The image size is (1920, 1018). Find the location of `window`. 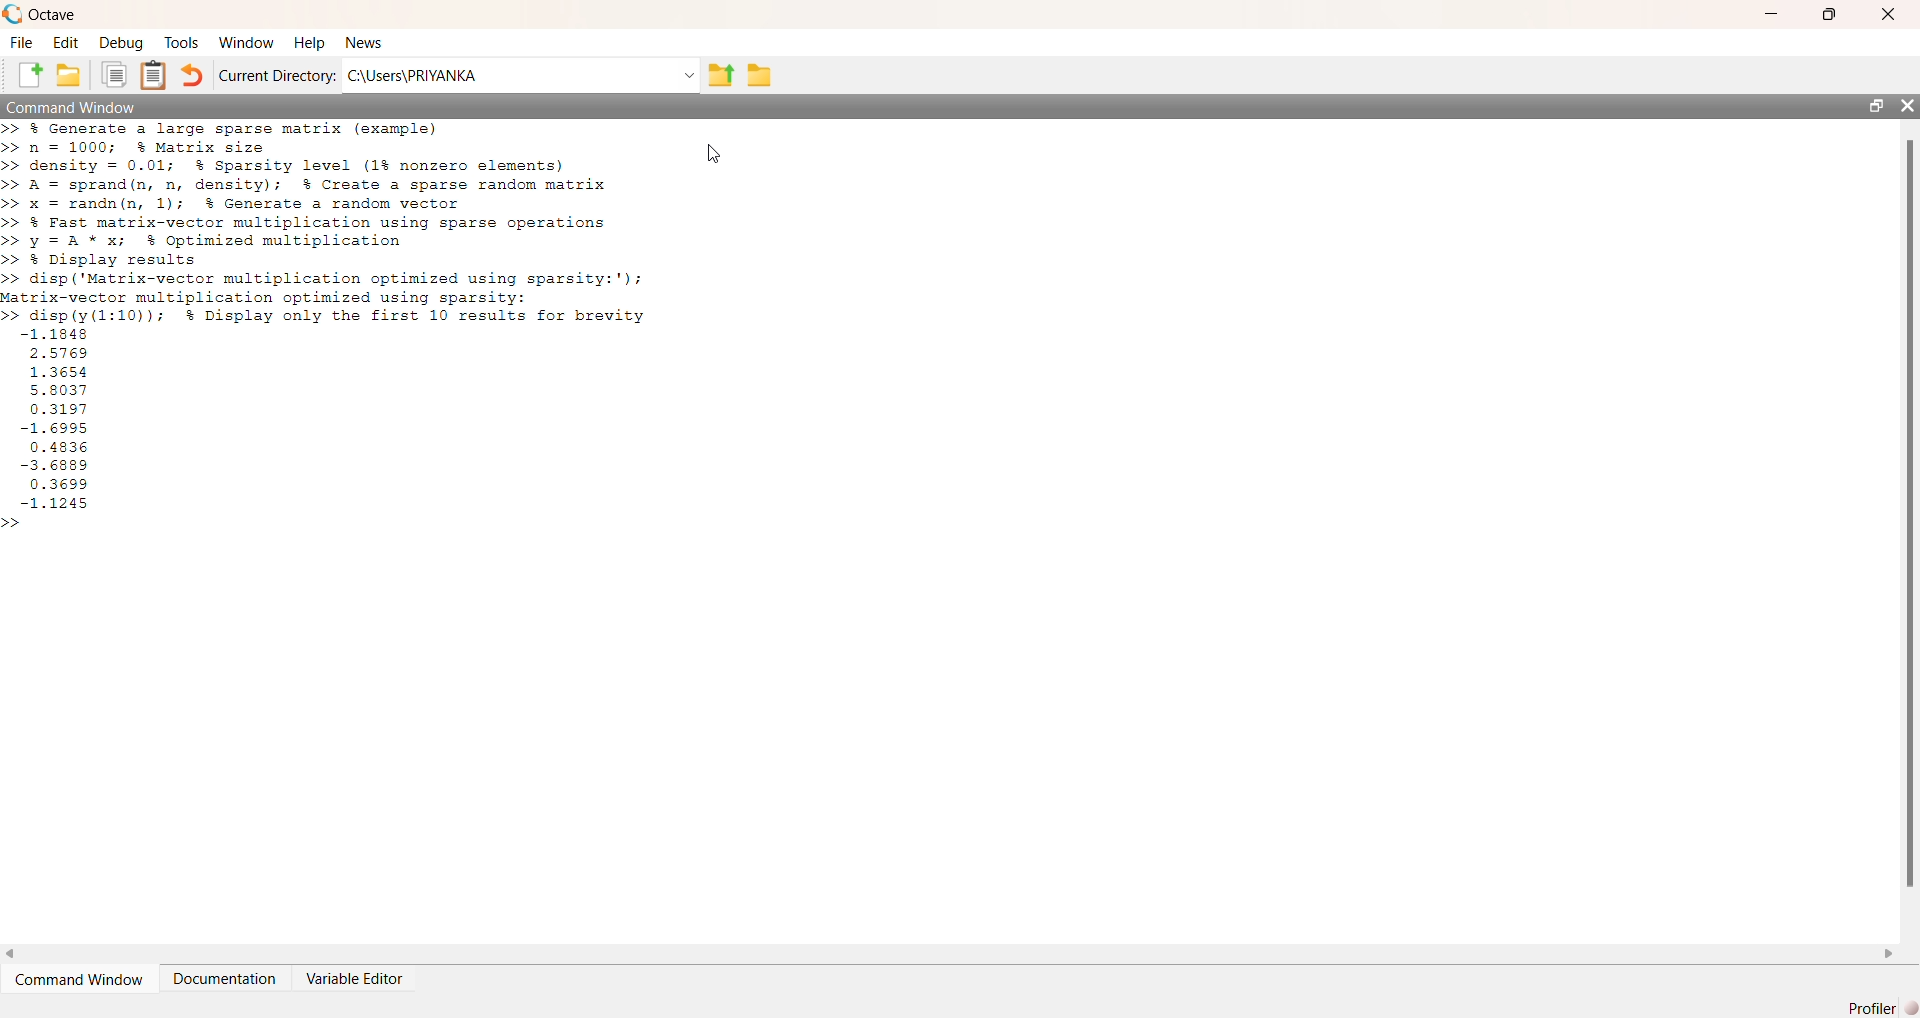

window is located at coordinates (246, 41).